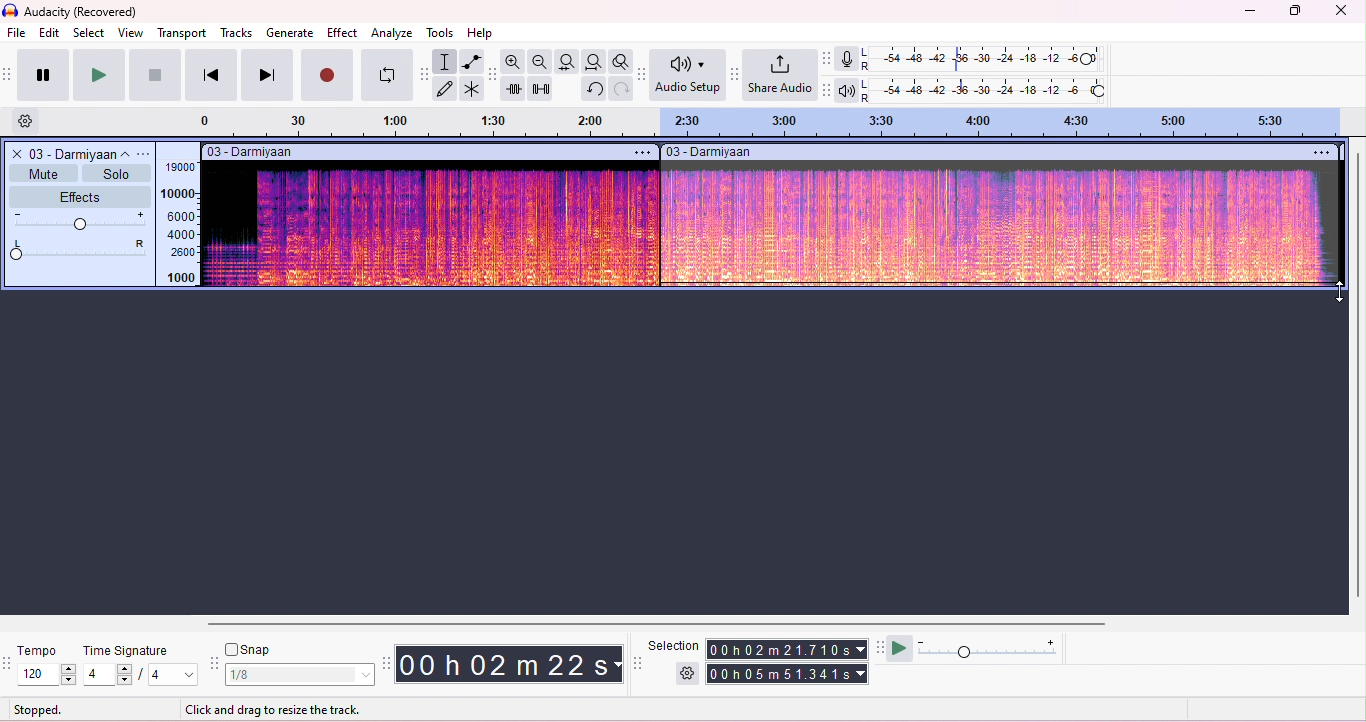 Image resolution: width=1366 pixels, height=722 pixels. I want to click on recording meter, so click(848, 59).